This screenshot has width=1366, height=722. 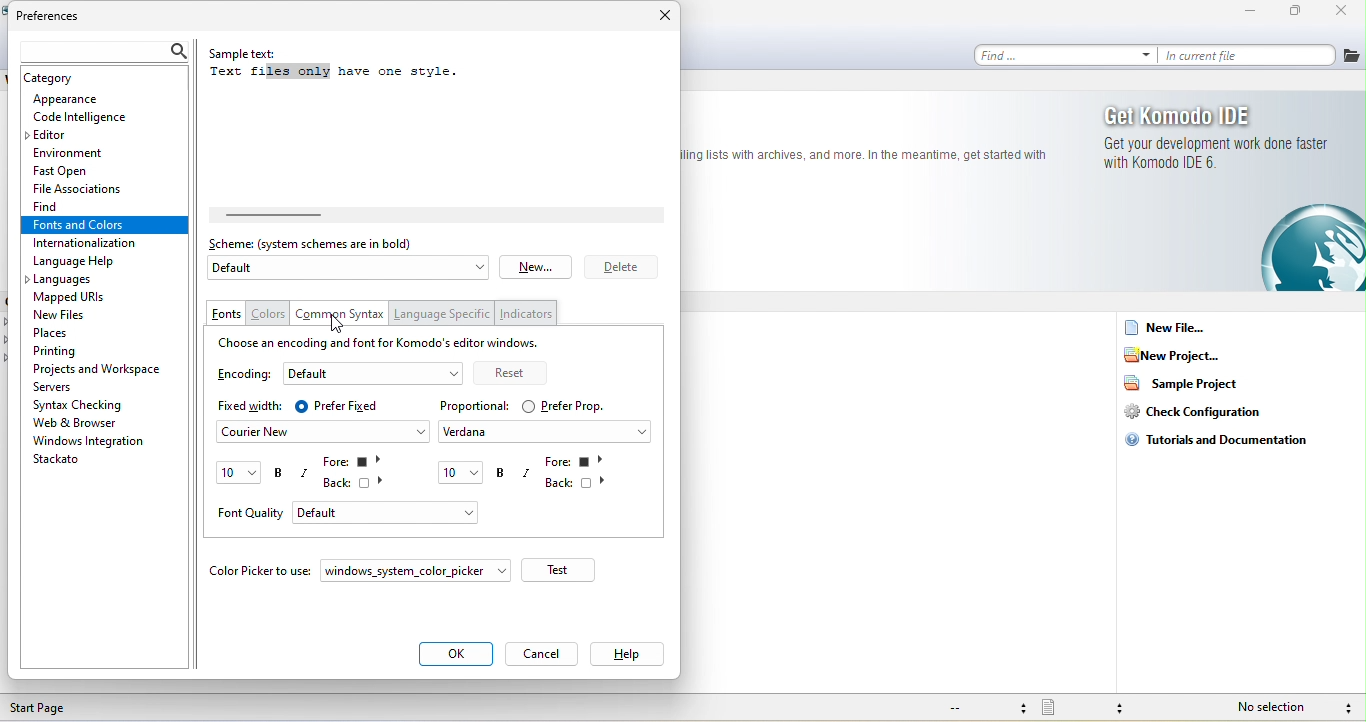 I want to click on font quality, so click(x=250, y=515).